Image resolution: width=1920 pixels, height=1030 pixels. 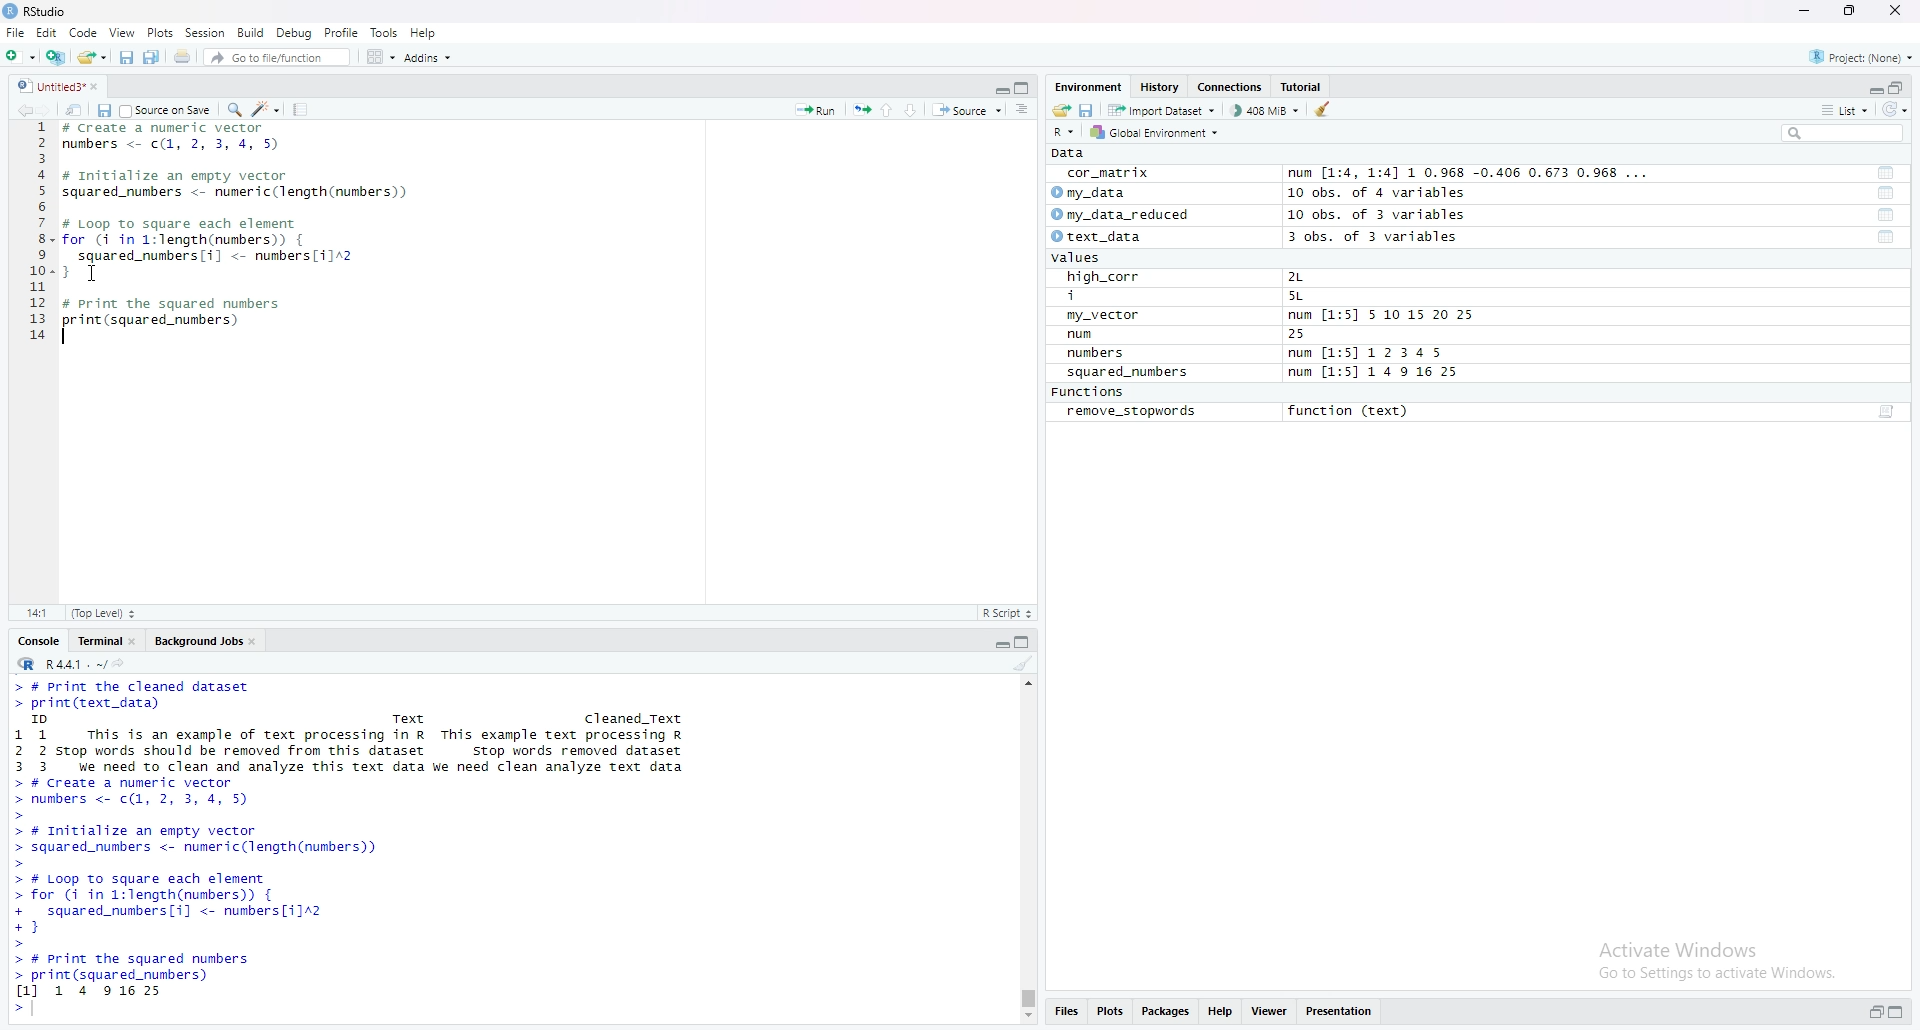 What do you see at coordinates (136, 639) in the screenshot?
I see `close` at bounding box center [136, 639].